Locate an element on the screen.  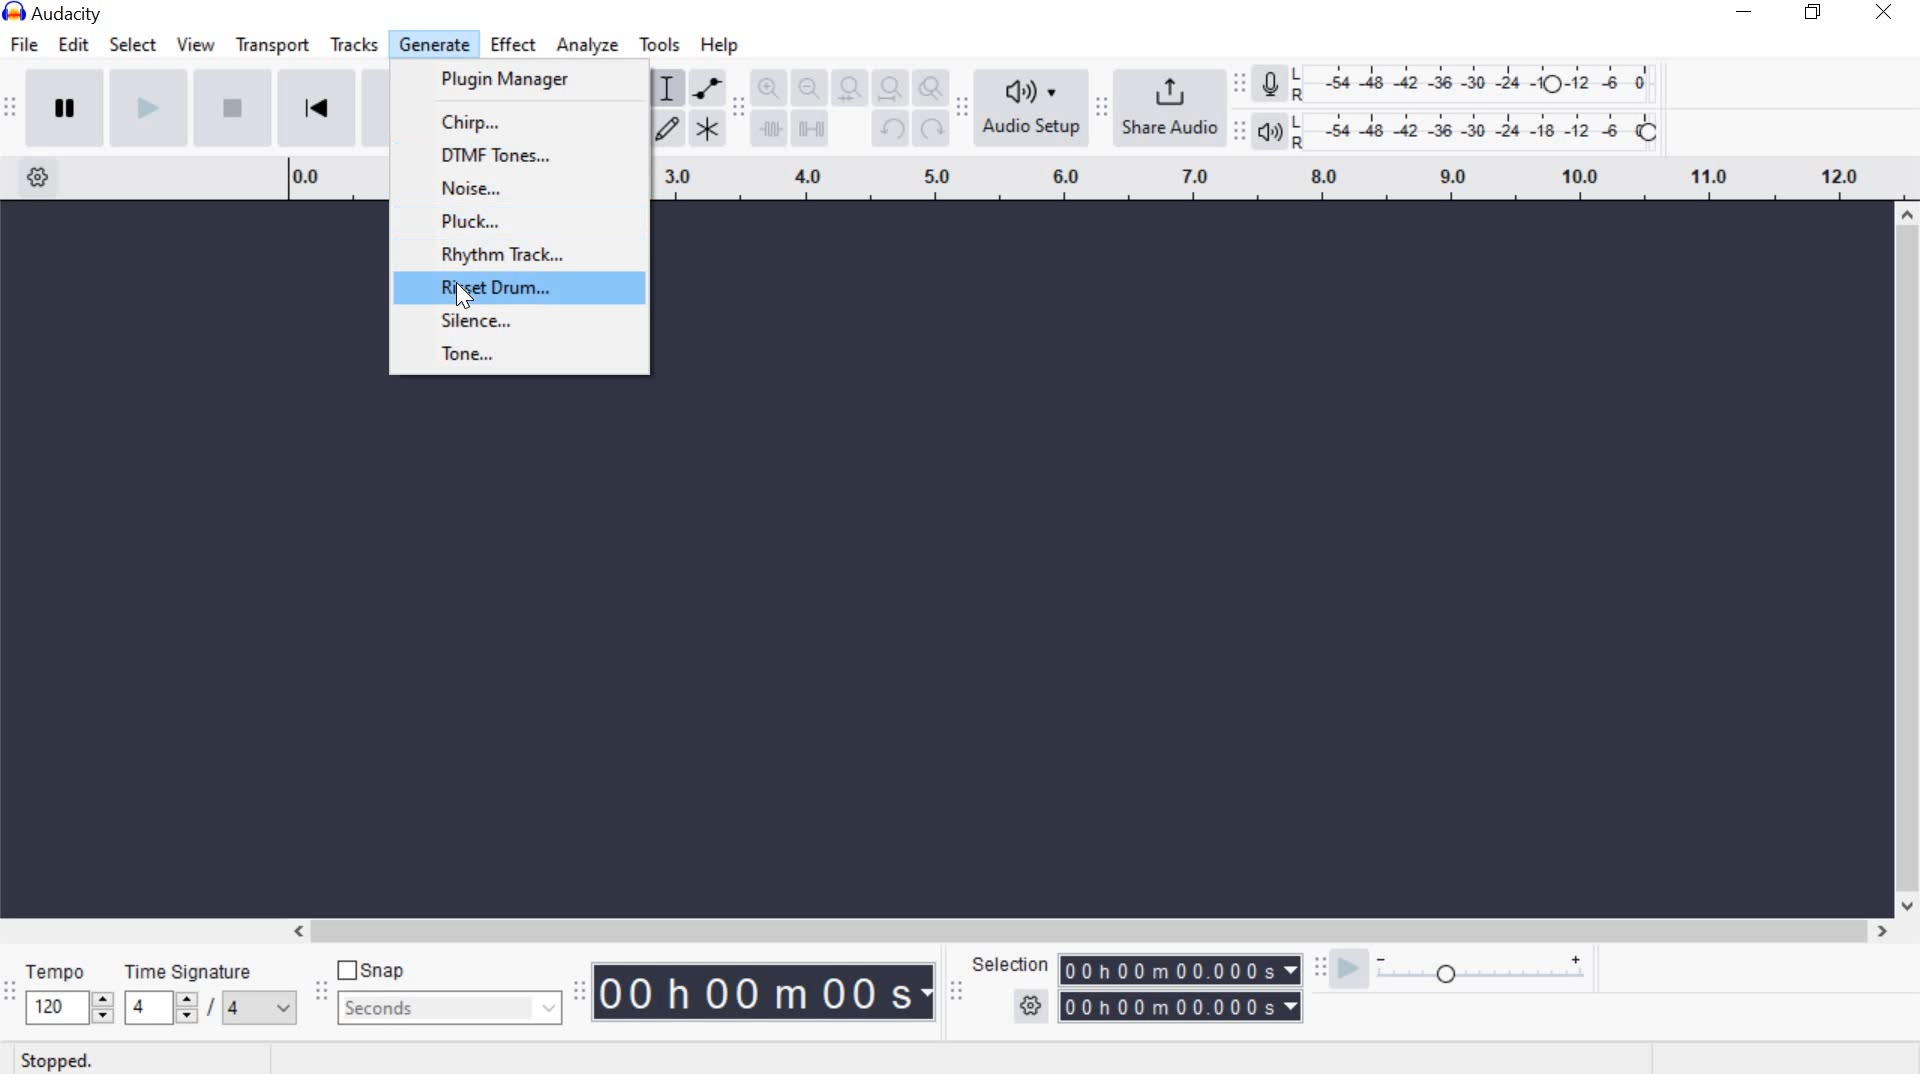
riset drum is located at coordinates (525, 289).